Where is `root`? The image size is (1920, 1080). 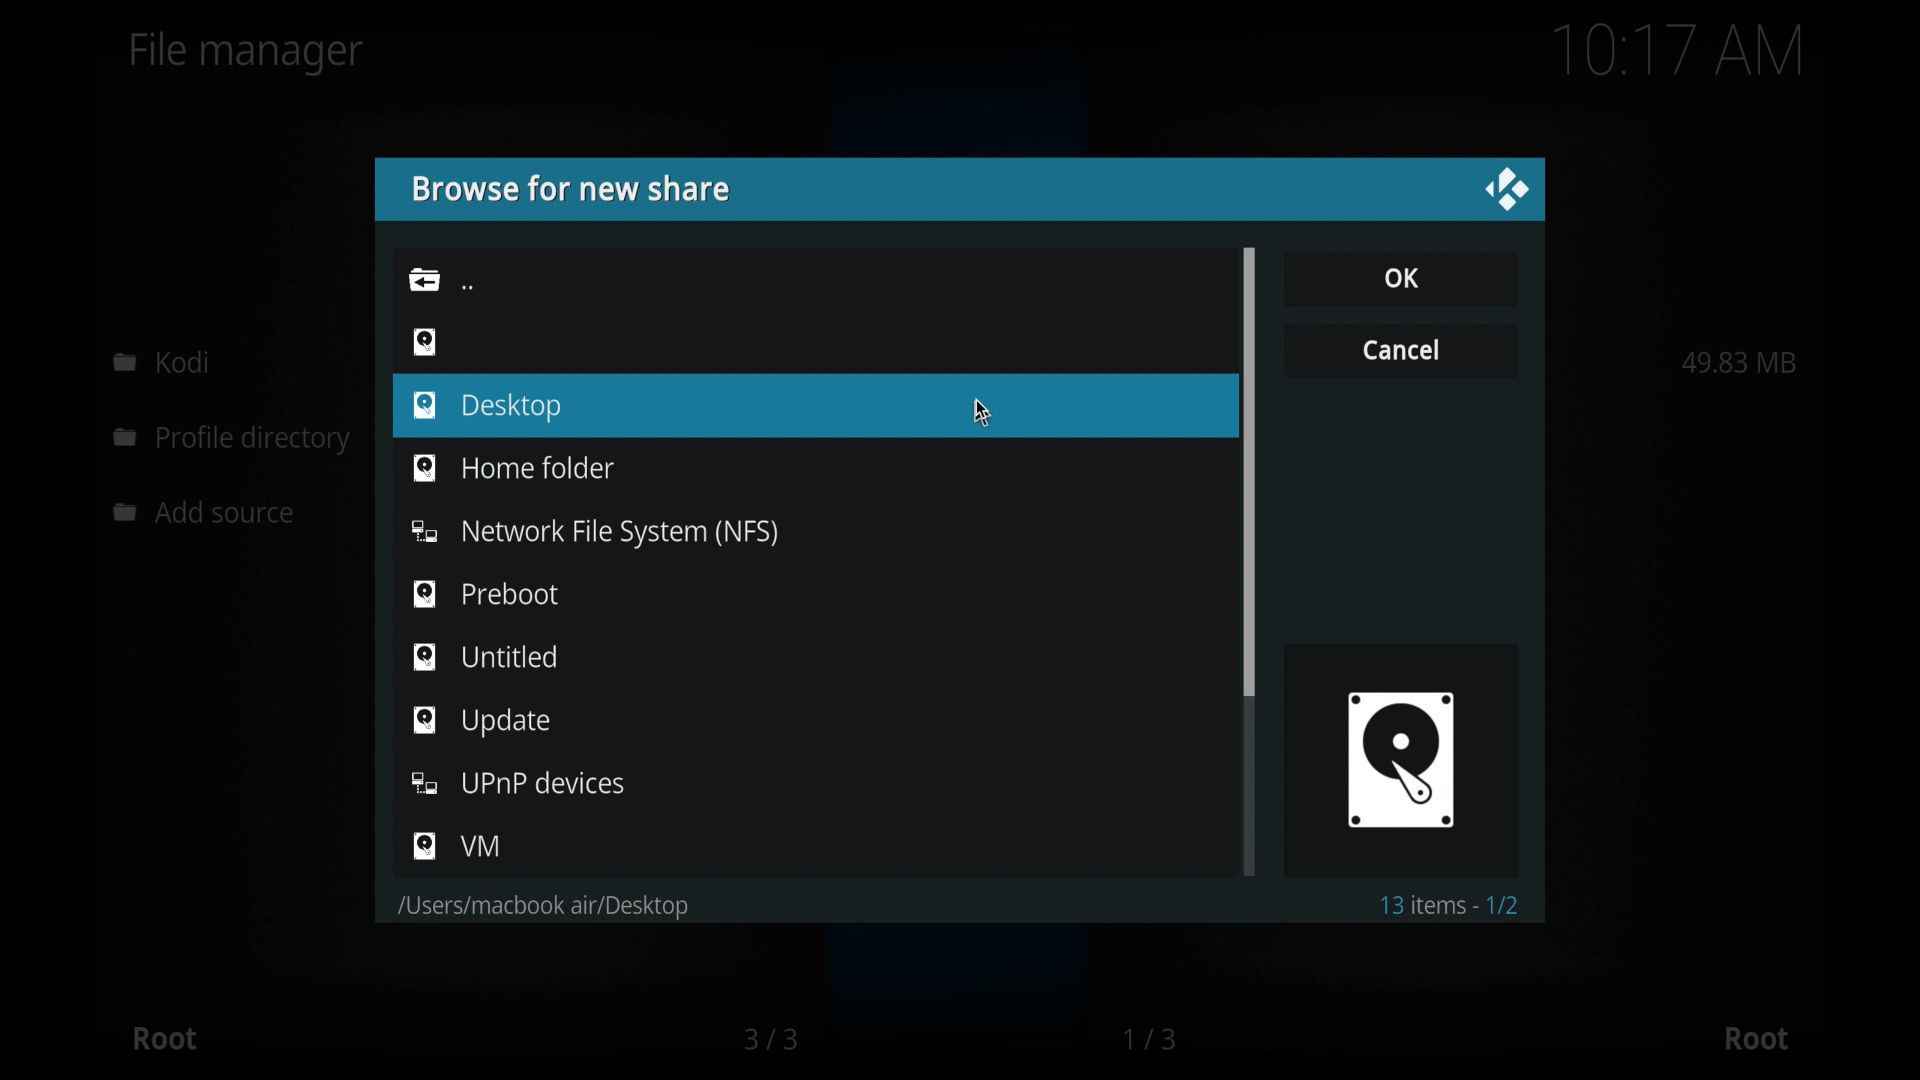 root is located at coordinates (164, 1038).